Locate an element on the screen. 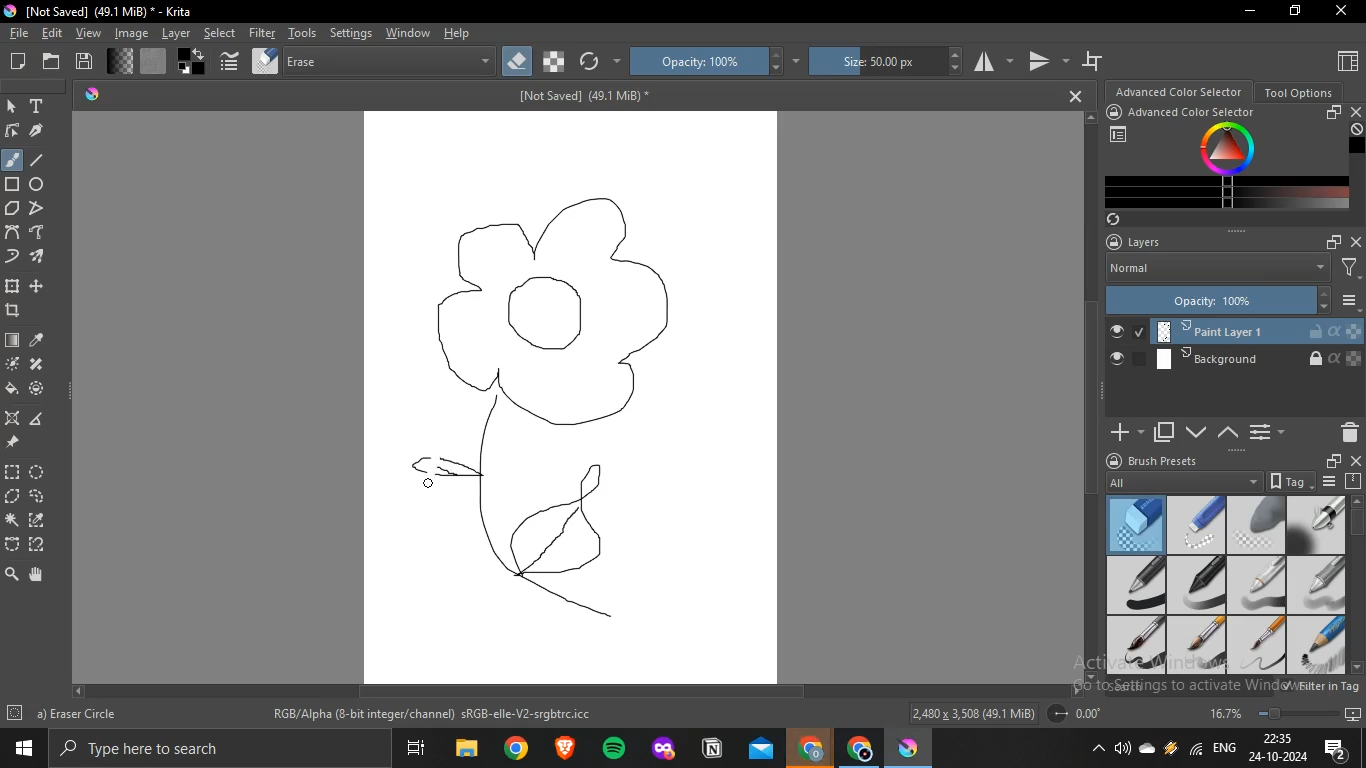 This screenshot has width=1366, height=768. tools is located at coordinates (303, 33).